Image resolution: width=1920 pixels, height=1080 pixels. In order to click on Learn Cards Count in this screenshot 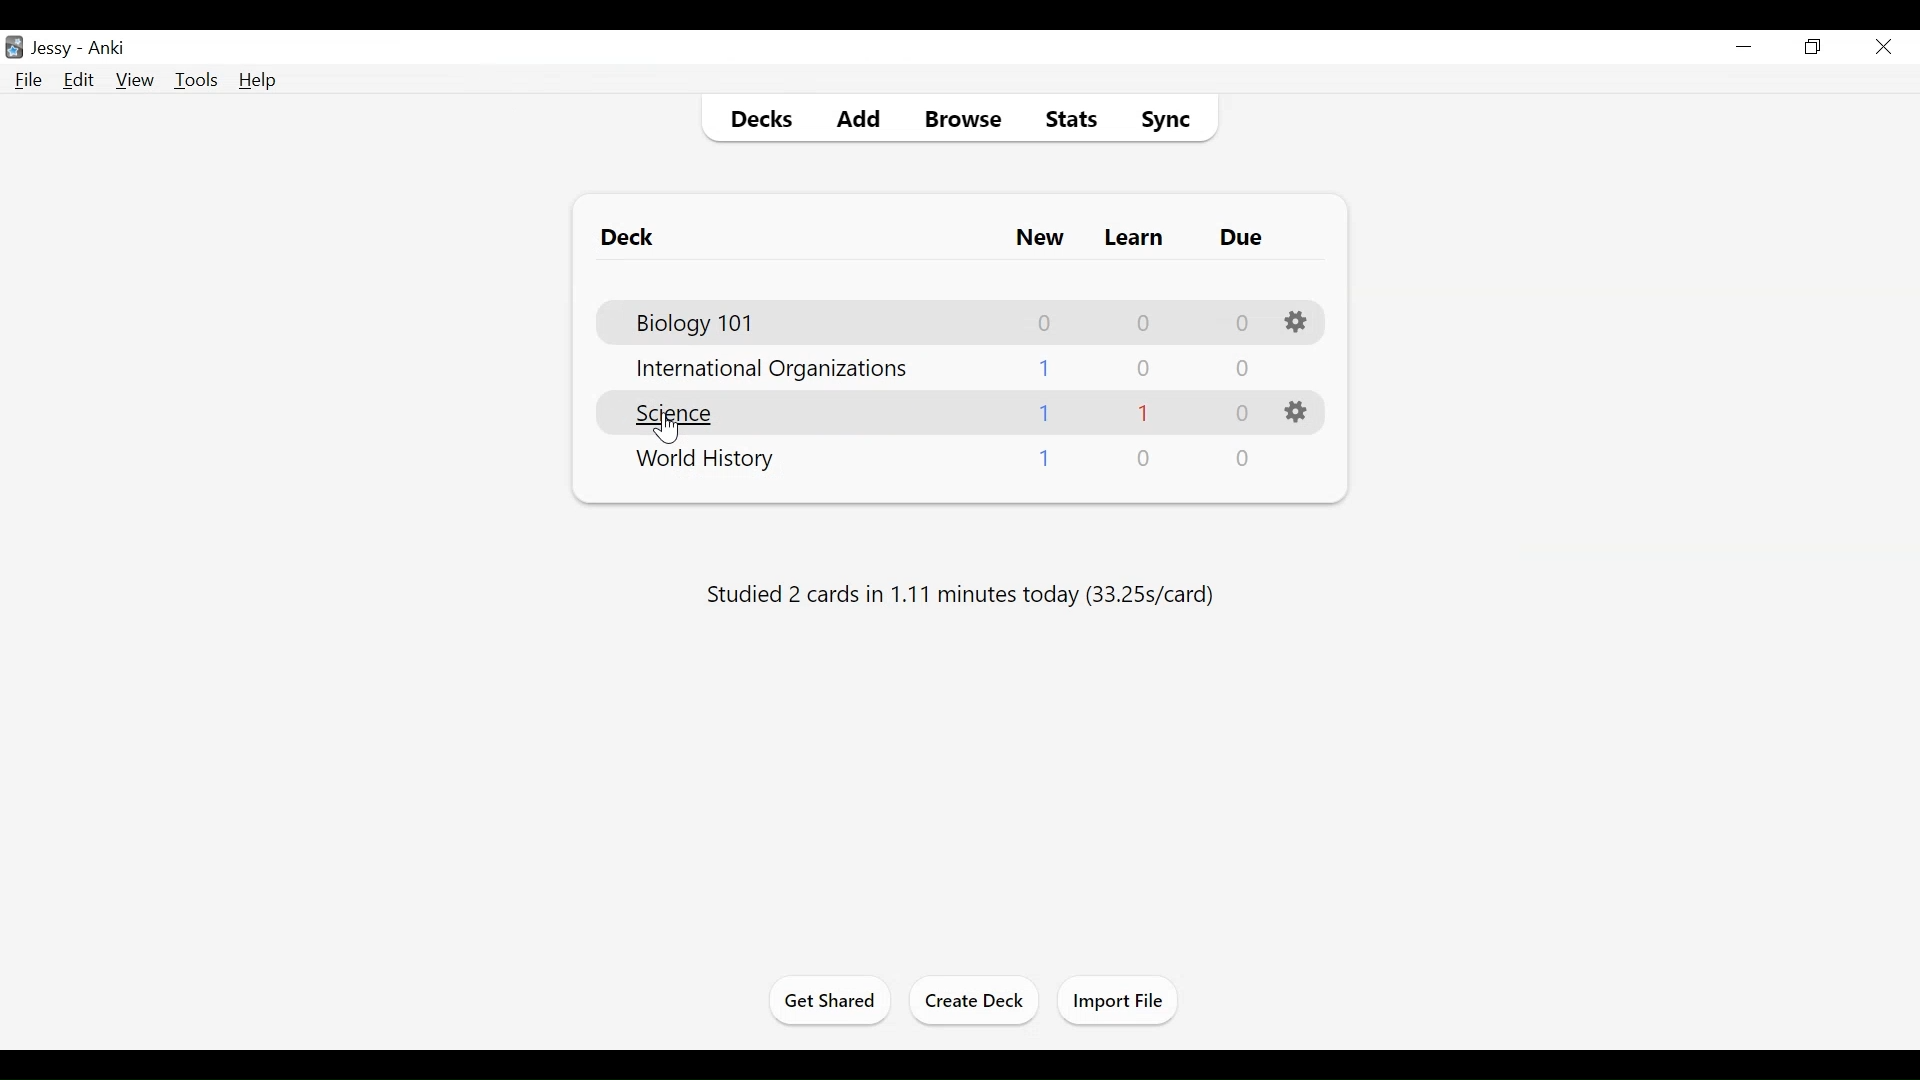, I will do `click(1144, 413)`.